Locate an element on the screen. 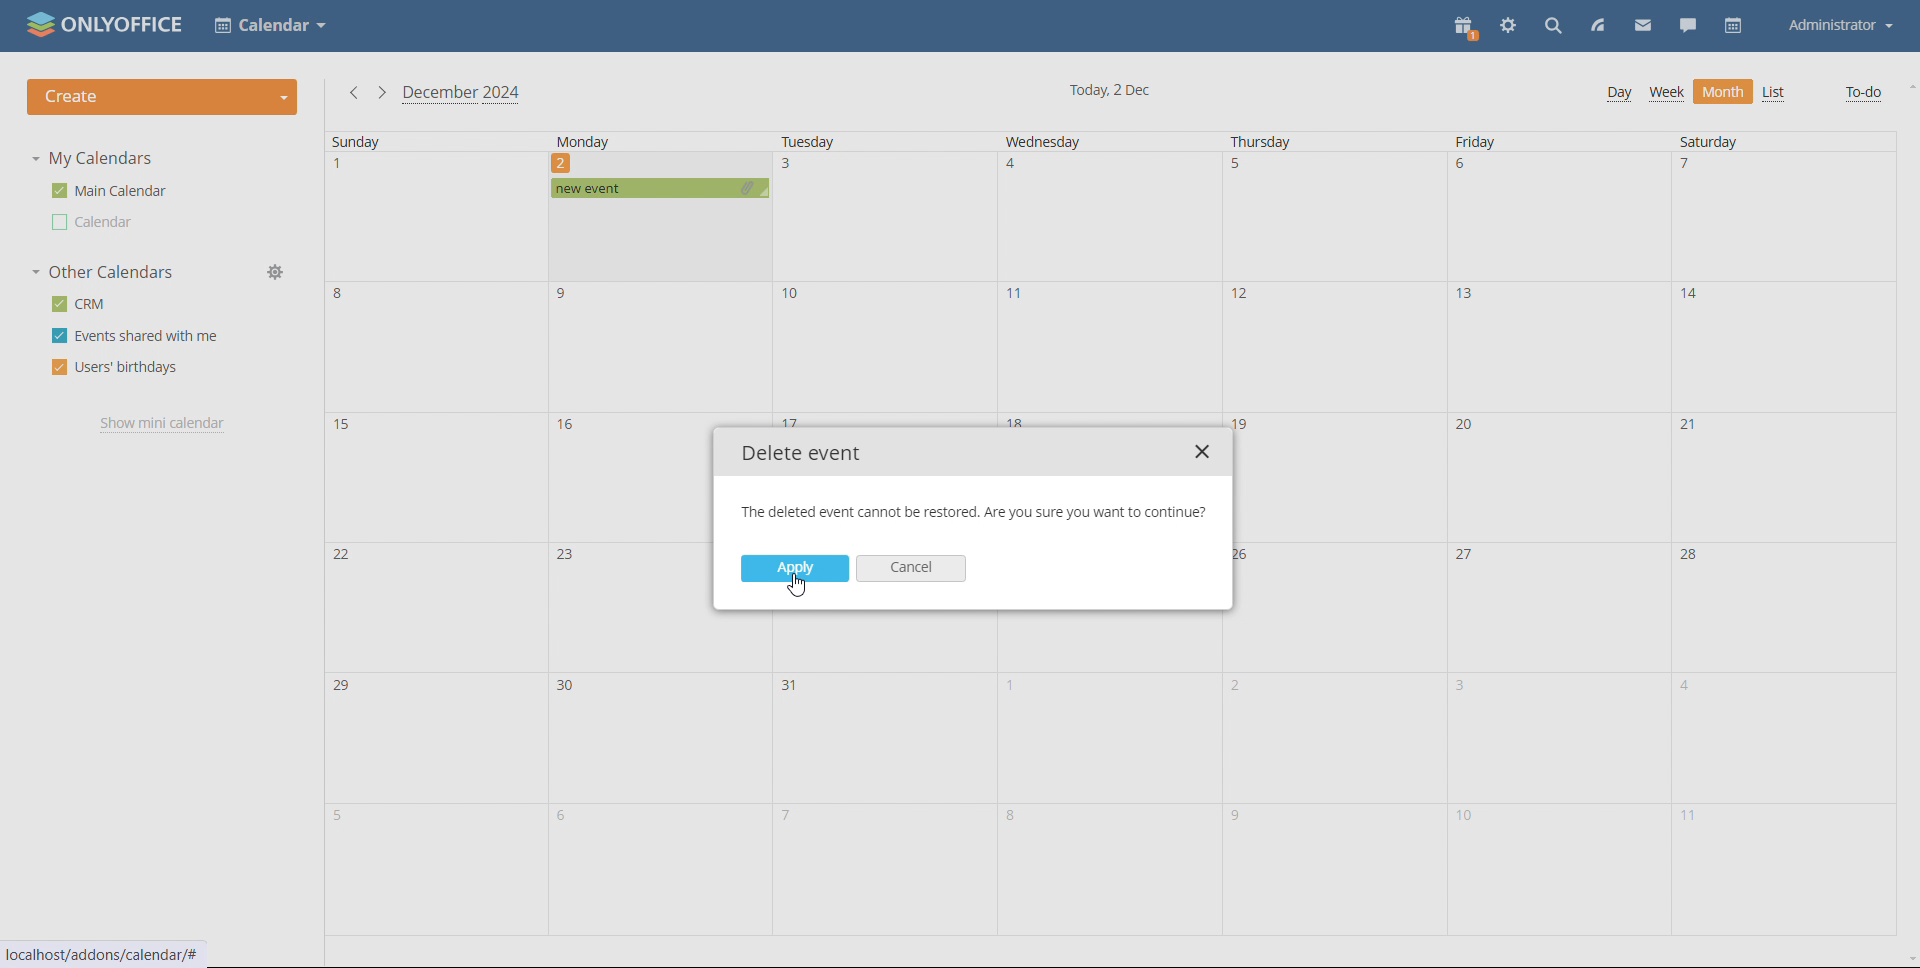 Image resolution: width=1920 pixels, height=968 pixels. To-do is located at coordinates (1863, 93).